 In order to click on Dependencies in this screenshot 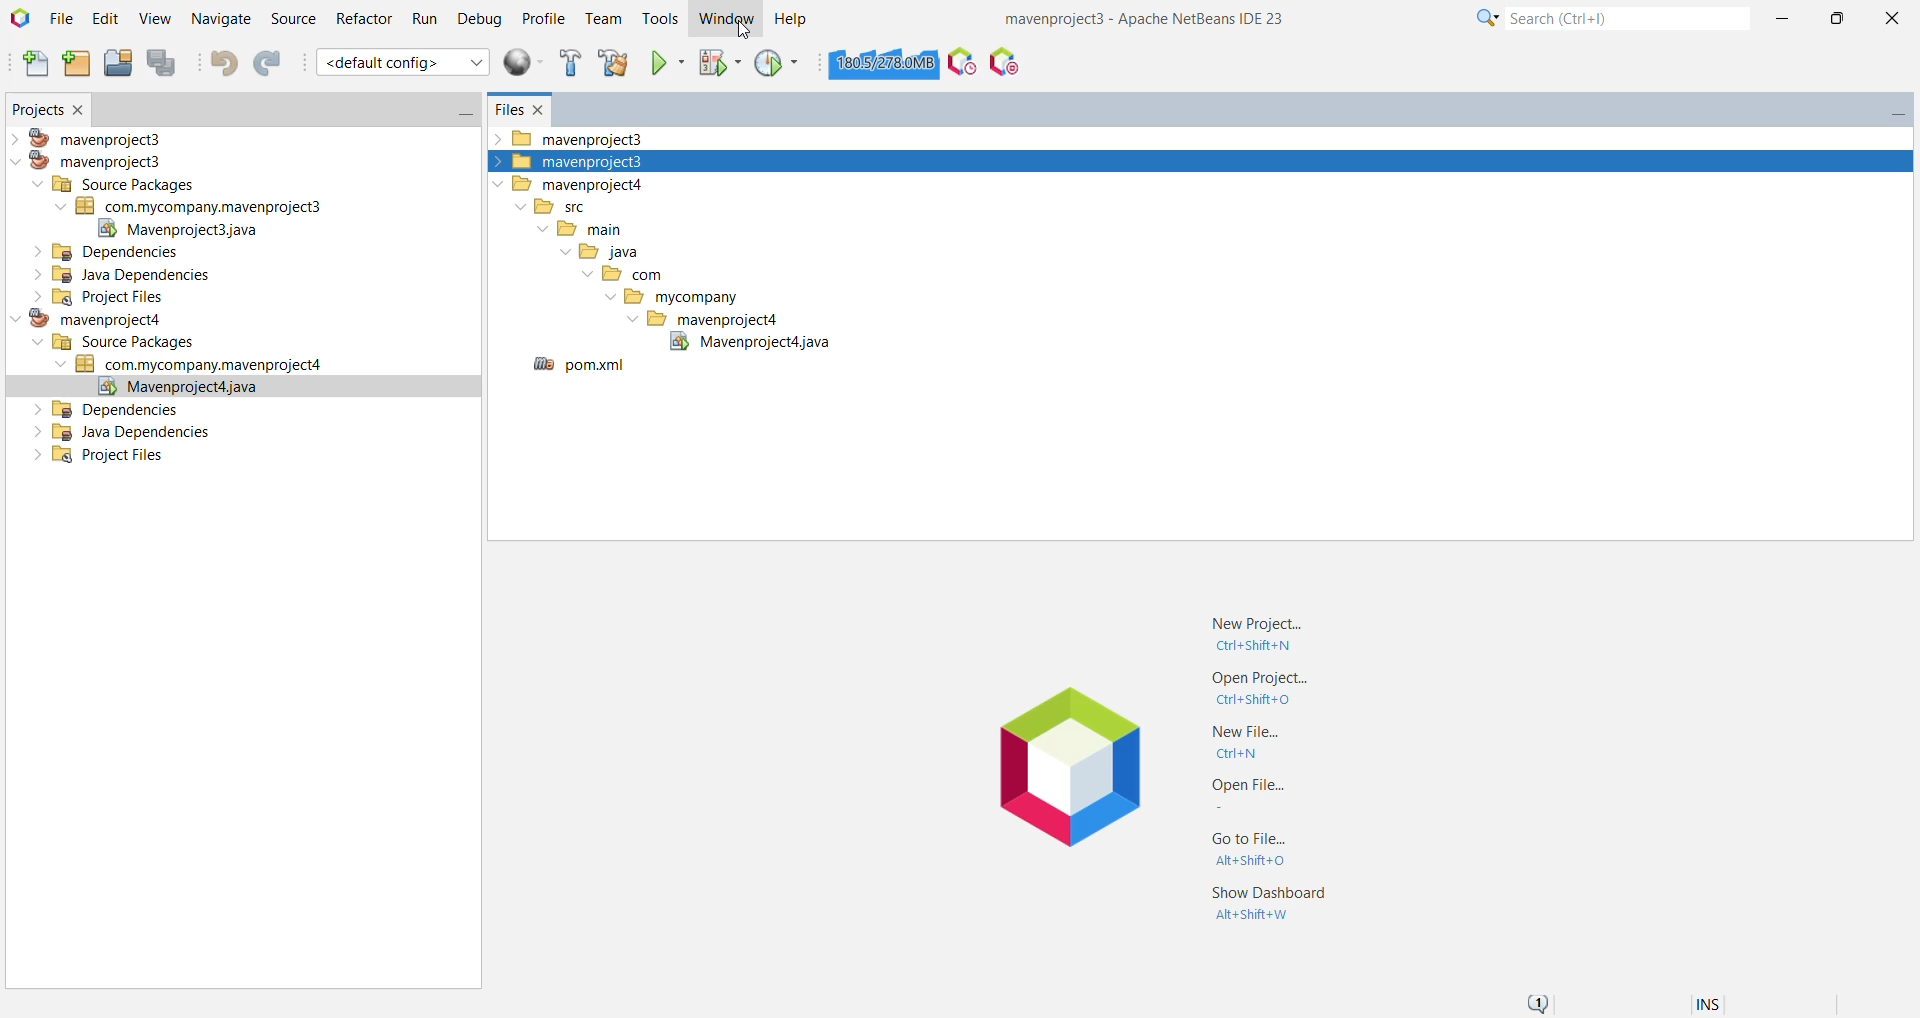, I will do `click(107, 252)`.